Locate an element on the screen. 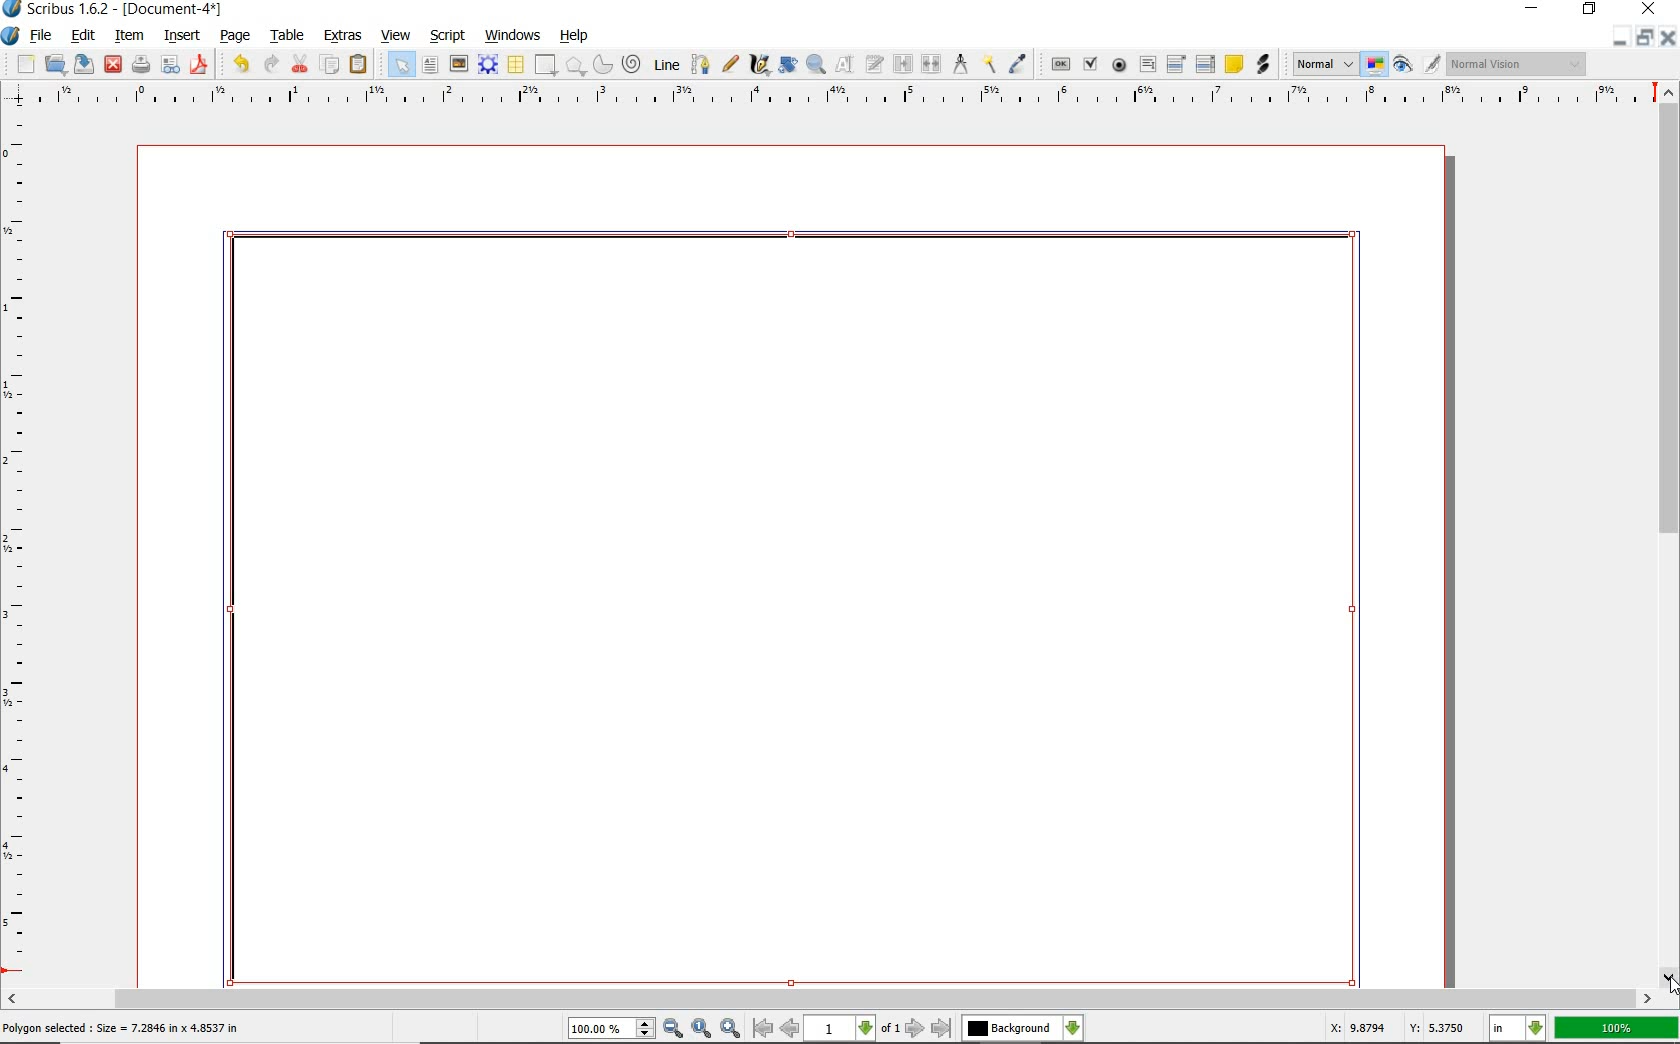  100.00% is located at coordinates (613, 1030).